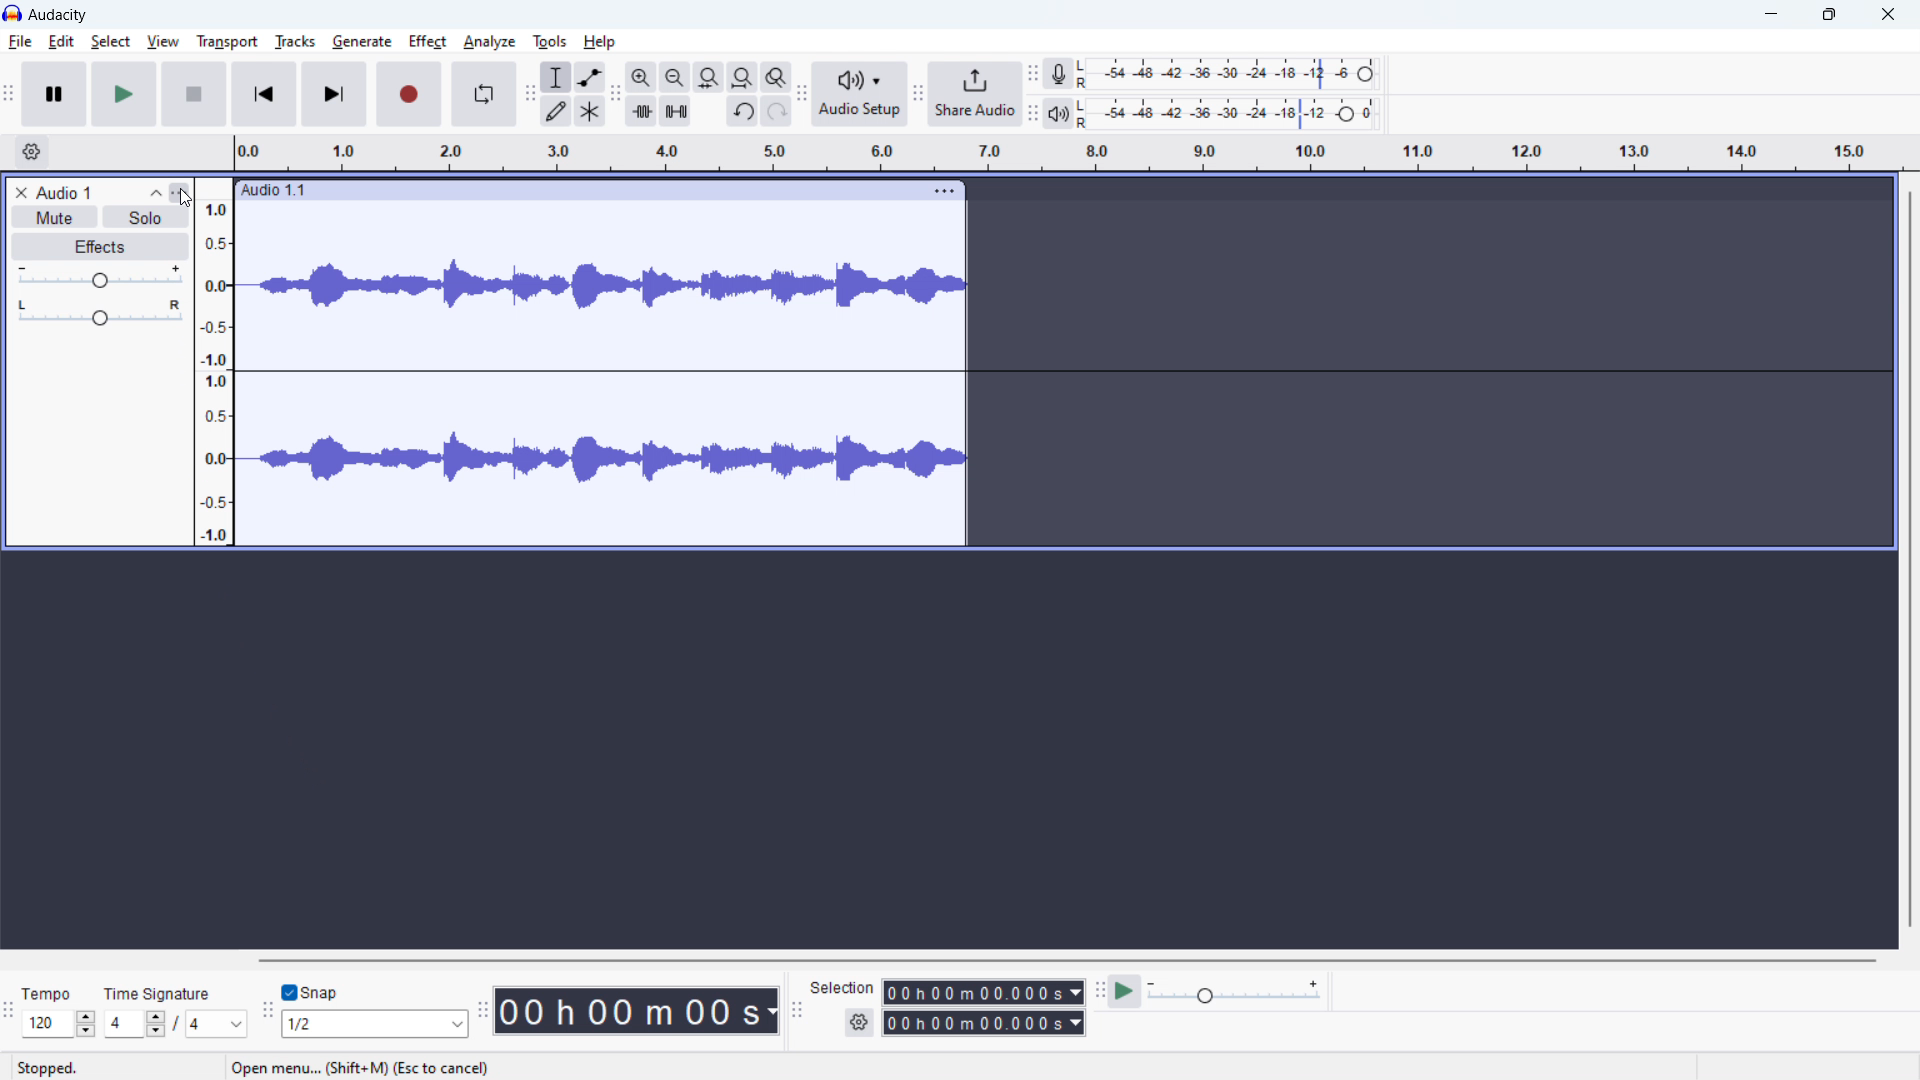 The height and width of the screenshot is (1080, 1920). I want to click on select, so click(110, 43).